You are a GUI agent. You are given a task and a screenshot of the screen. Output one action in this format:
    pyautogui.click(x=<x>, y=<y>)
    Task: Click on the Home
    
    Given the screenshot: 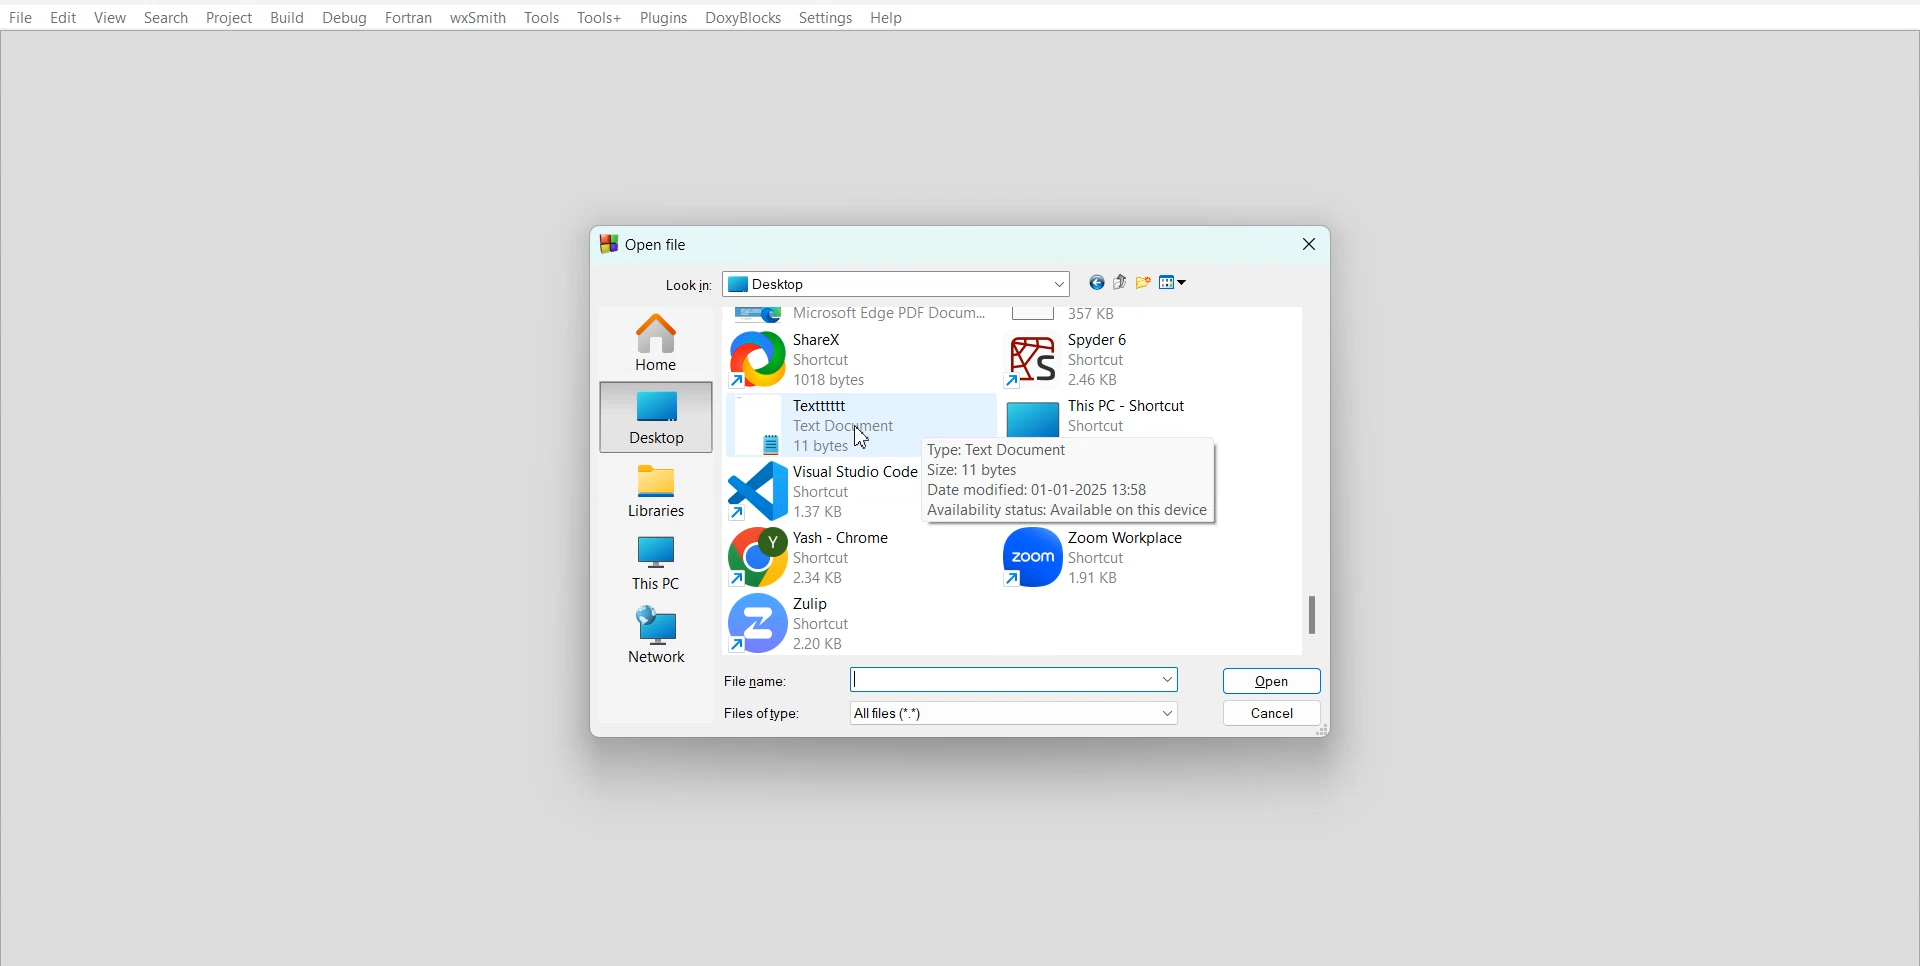 What is the action you would take?
    pyautogui.click(x=662, y=338)
    